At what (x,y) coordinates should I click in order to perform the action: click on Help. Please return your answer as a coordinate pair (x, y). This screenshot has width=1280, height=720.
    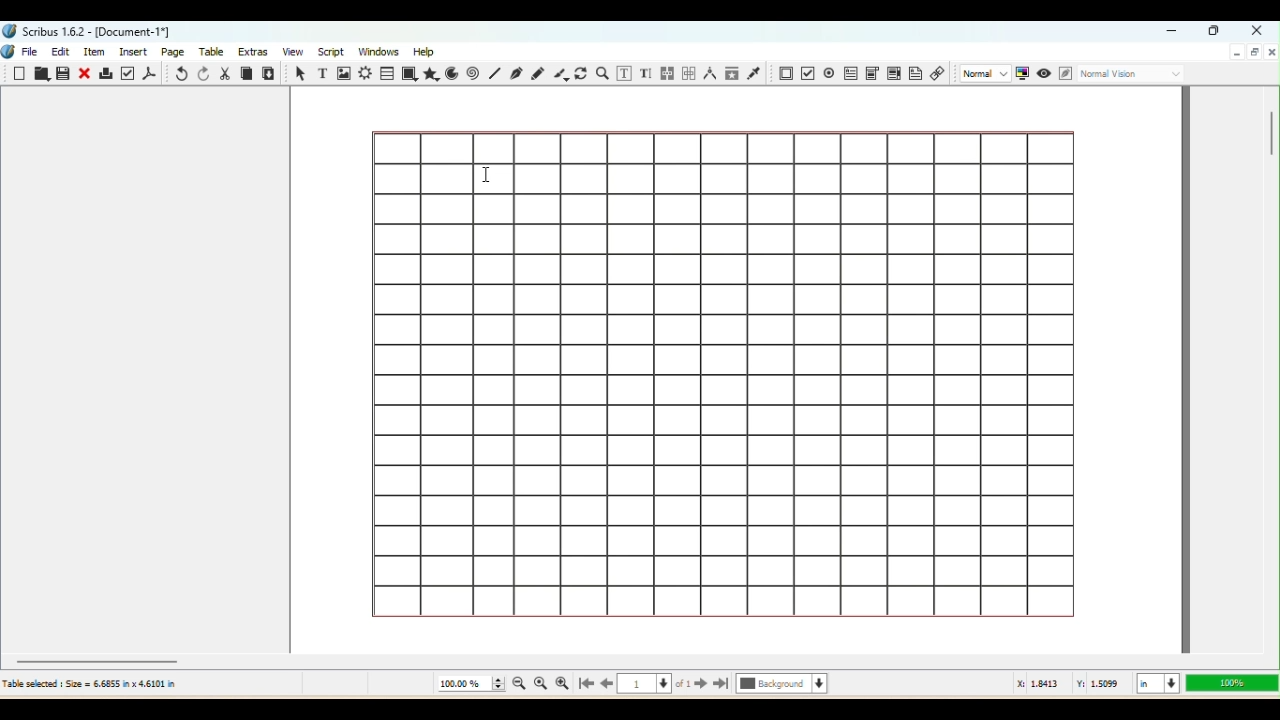
    Looking at the image, I should click on (426, 50).